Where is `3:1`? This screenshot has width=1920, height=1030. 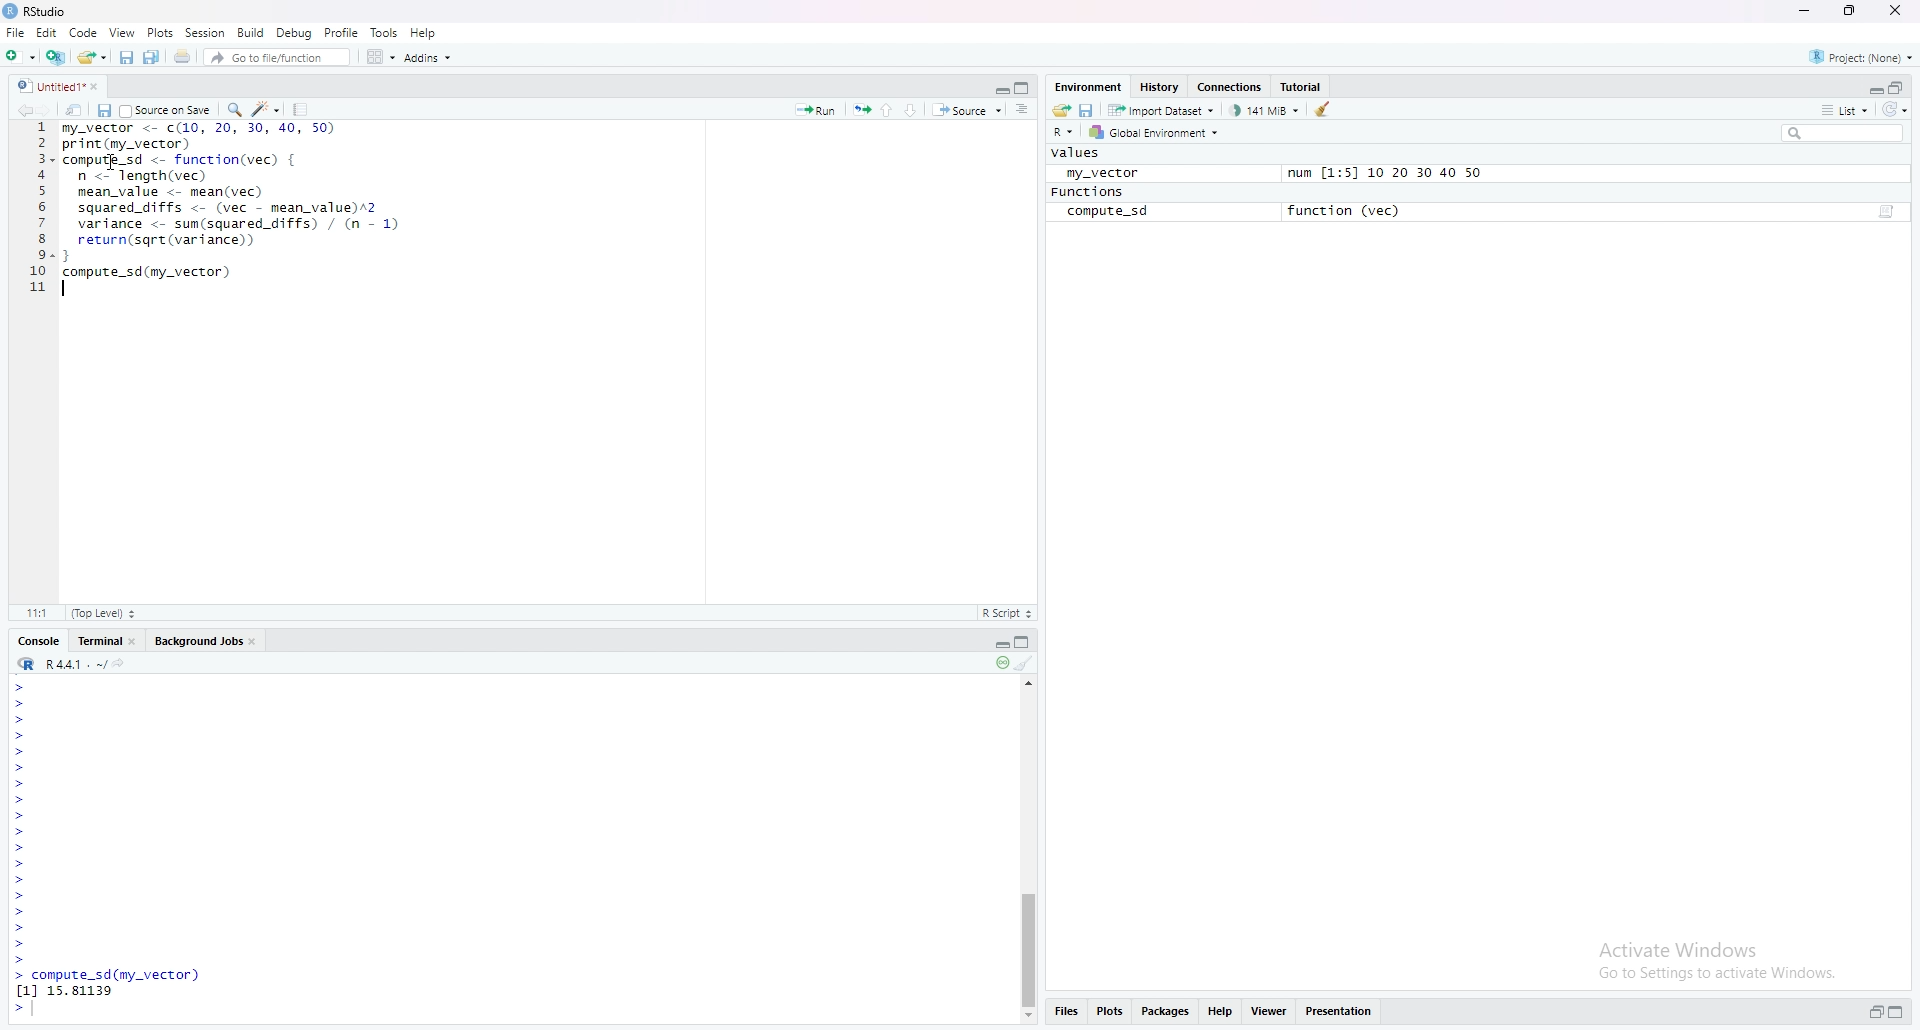
3:1 is located at coordinates (40, 612).